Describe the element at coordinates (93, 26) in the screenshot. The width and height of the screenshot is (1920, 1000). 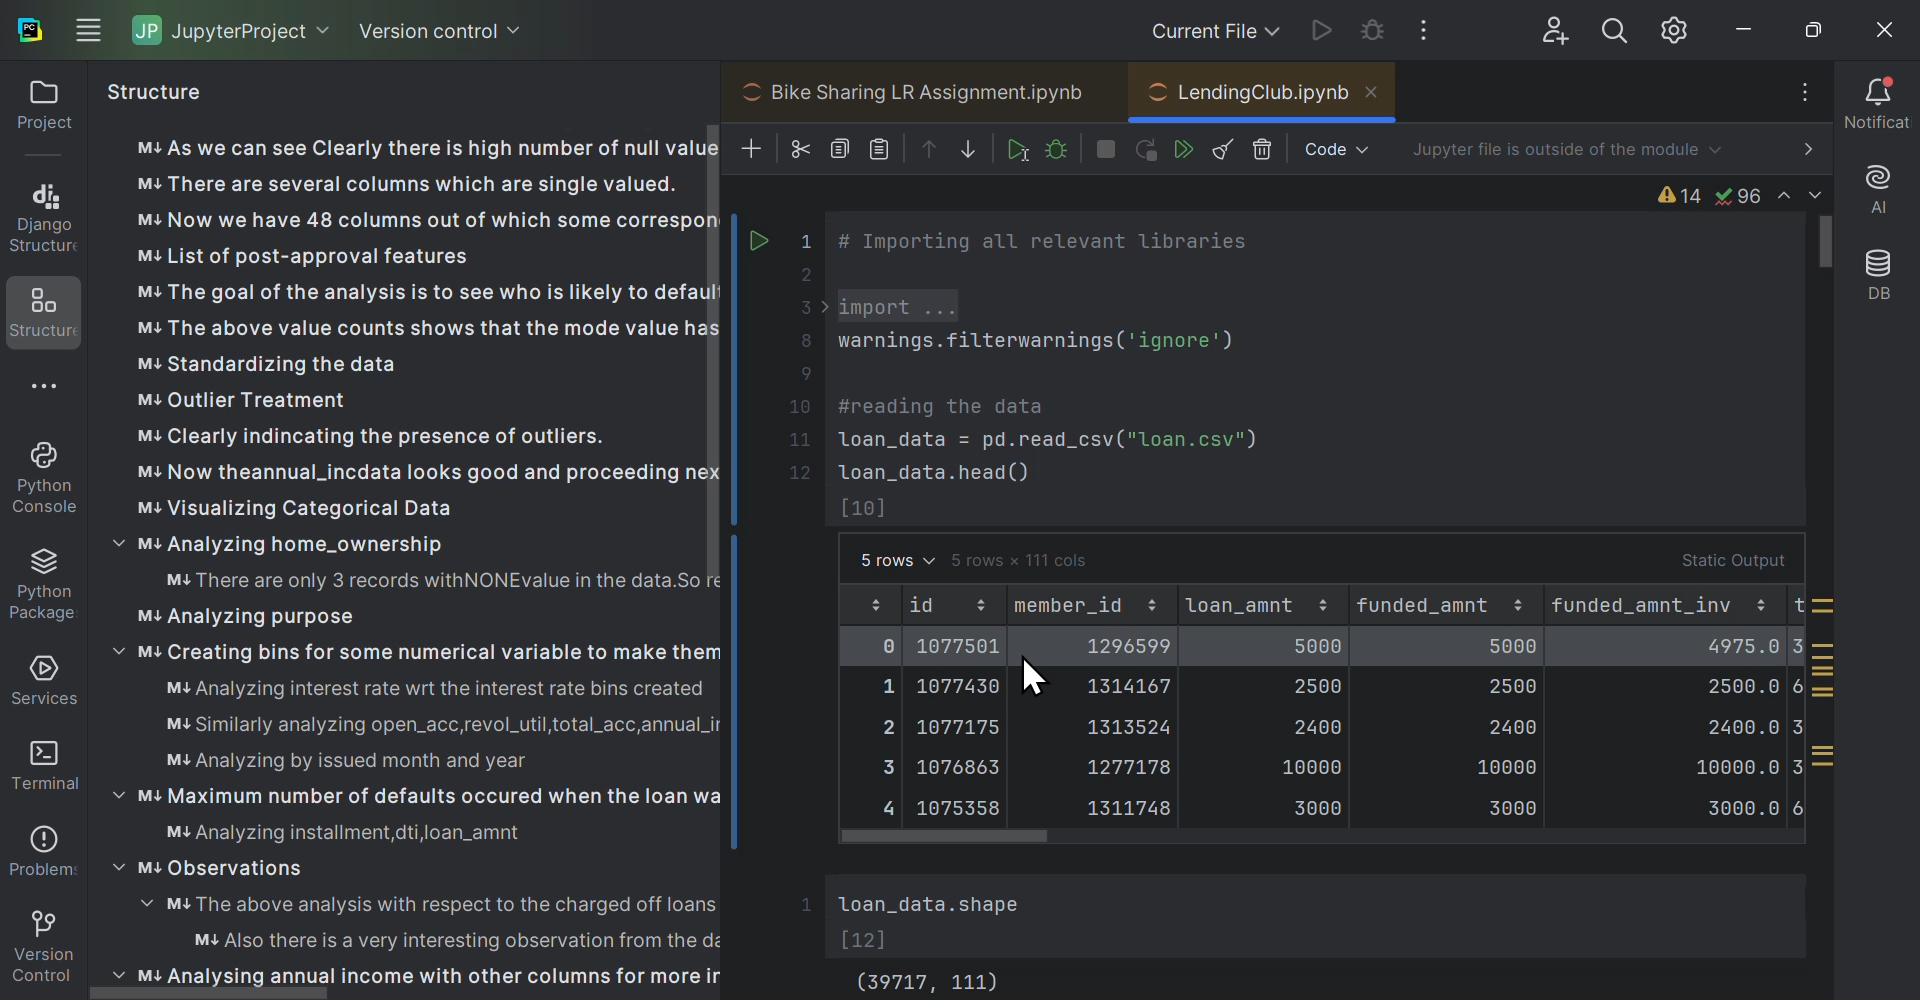
I see `Windows navigation options` at that location.